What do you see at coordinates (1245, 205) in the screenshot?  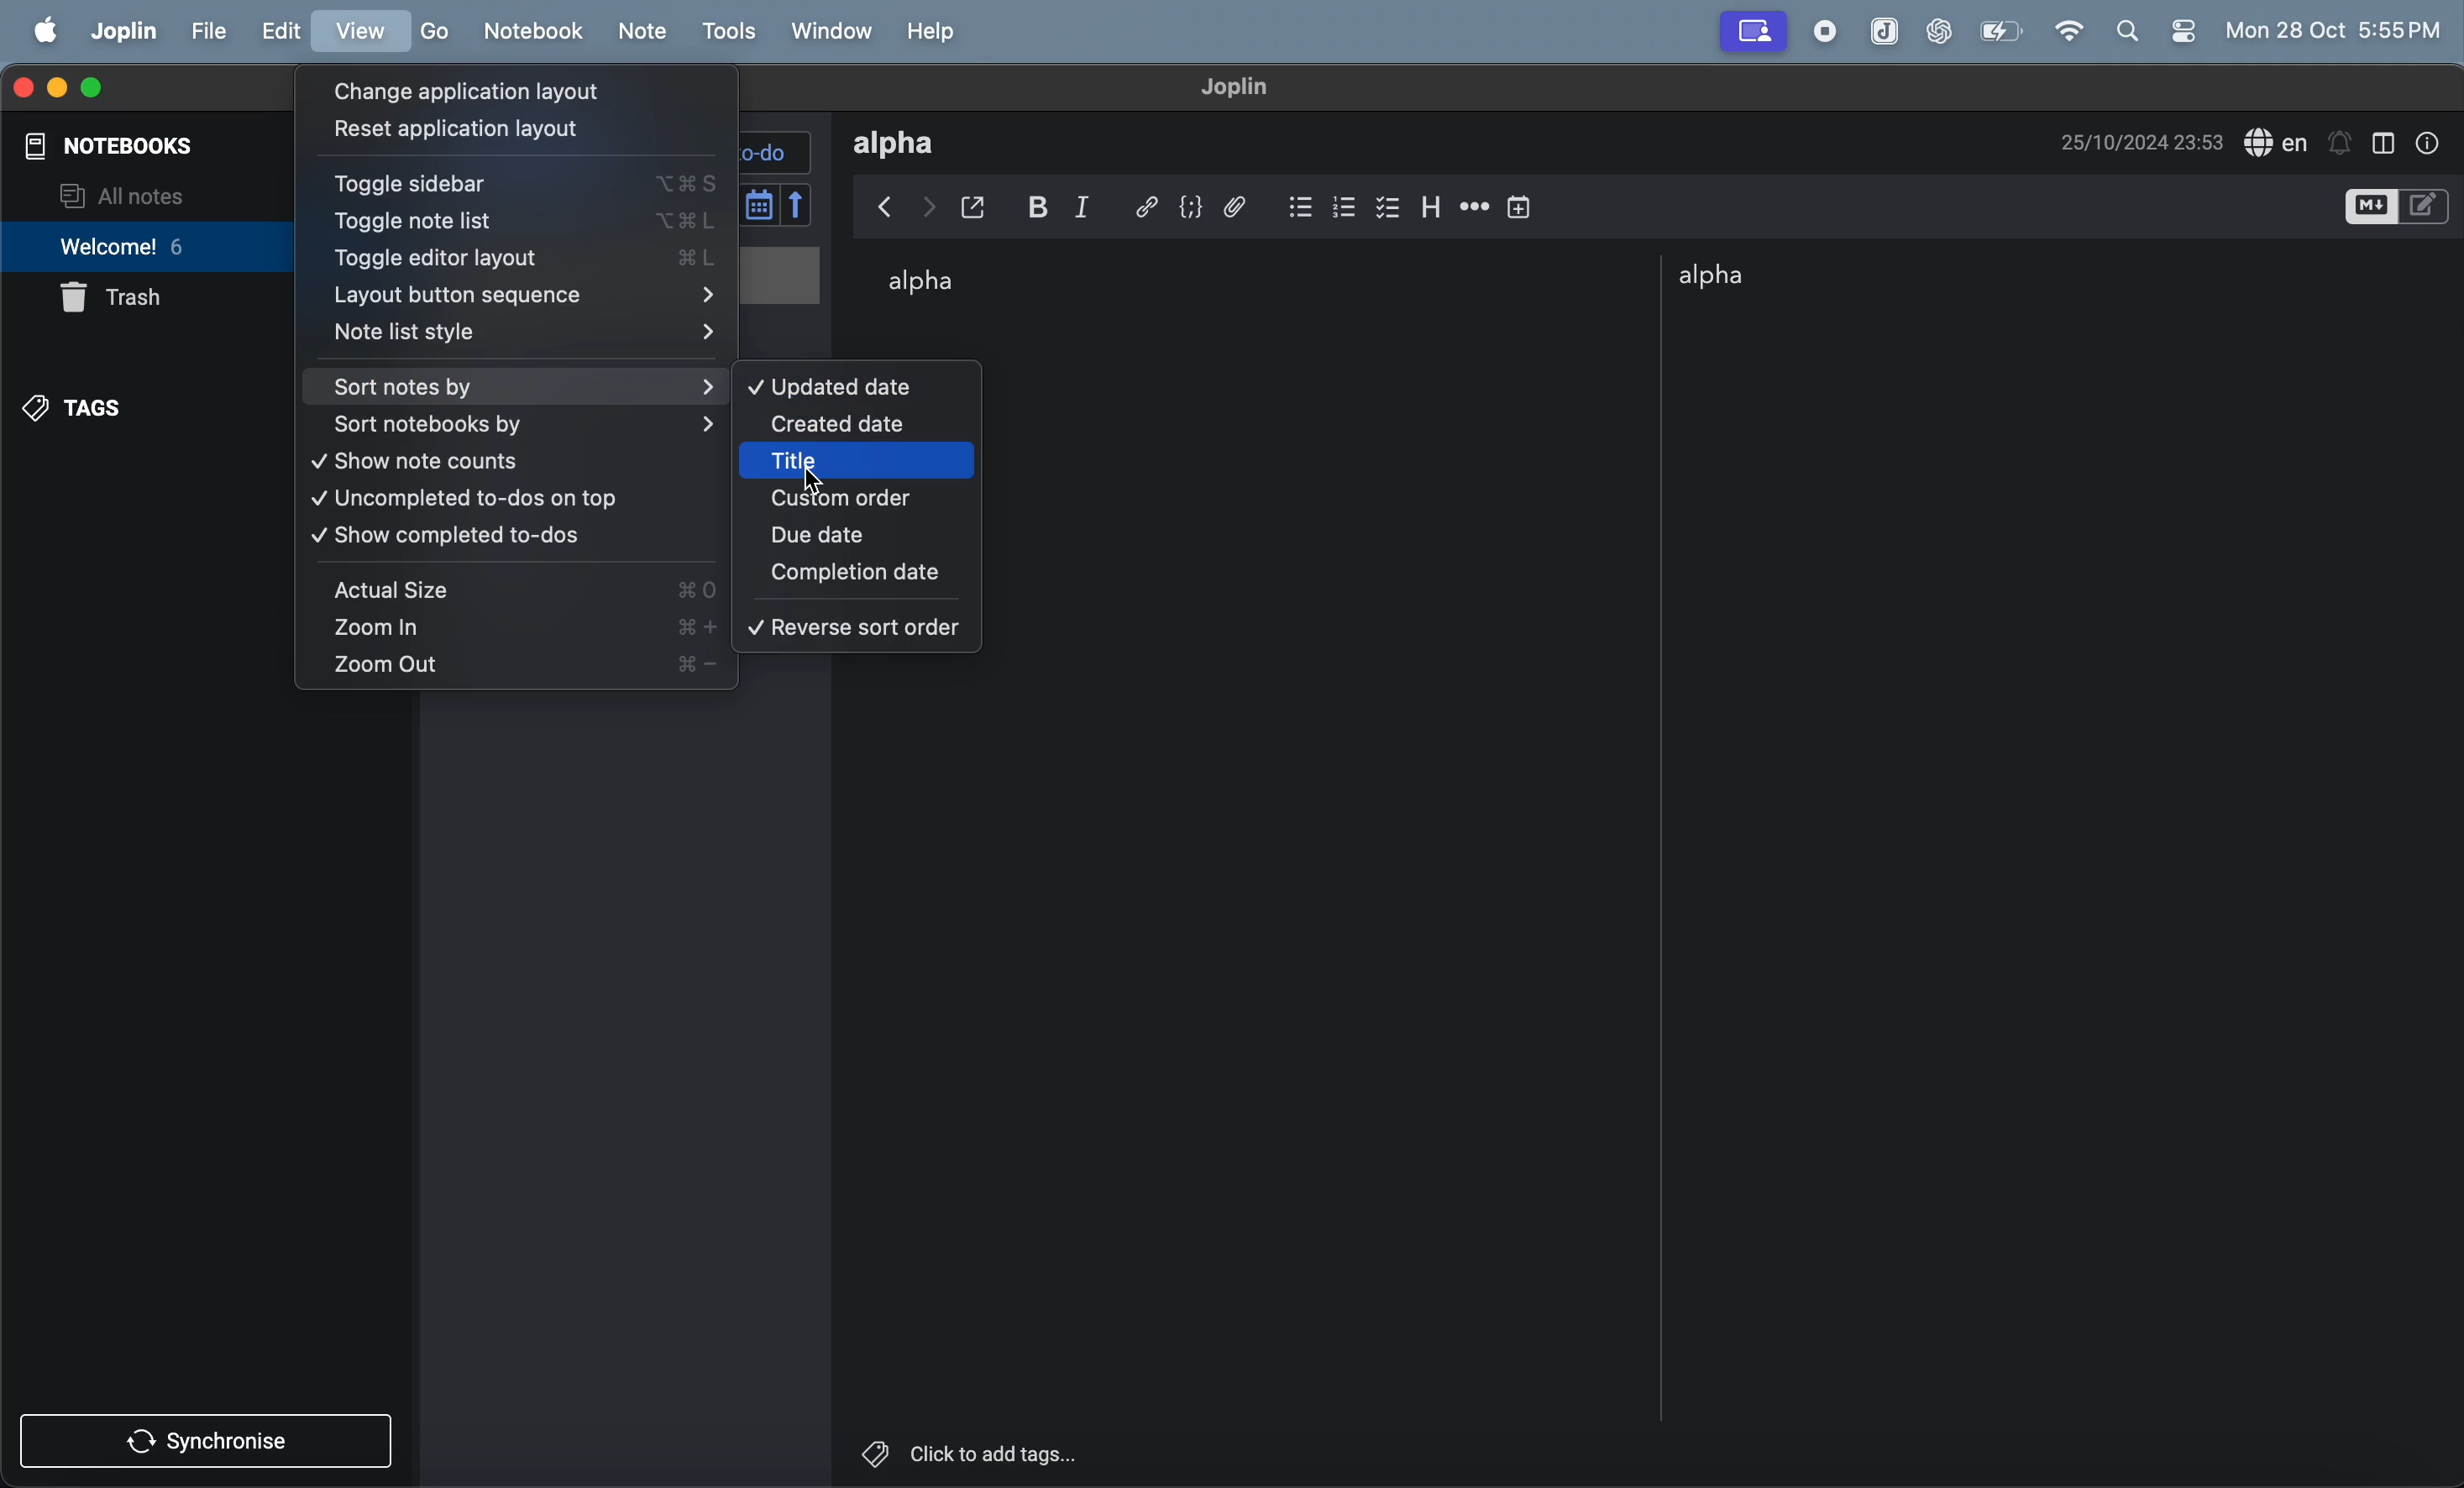 I see `attach file` at bounding box center [1245, 205].